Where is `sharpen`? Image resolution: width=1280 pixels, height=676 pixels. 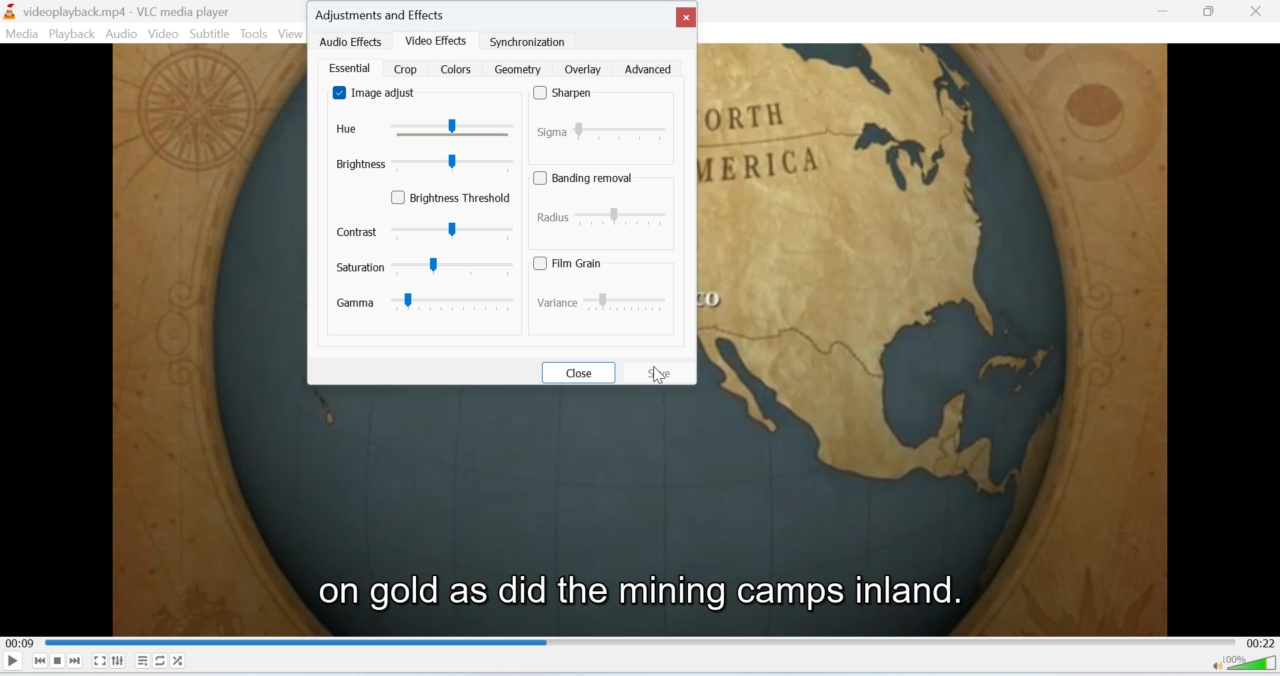
sharpen is located at coordinates (568, 93).